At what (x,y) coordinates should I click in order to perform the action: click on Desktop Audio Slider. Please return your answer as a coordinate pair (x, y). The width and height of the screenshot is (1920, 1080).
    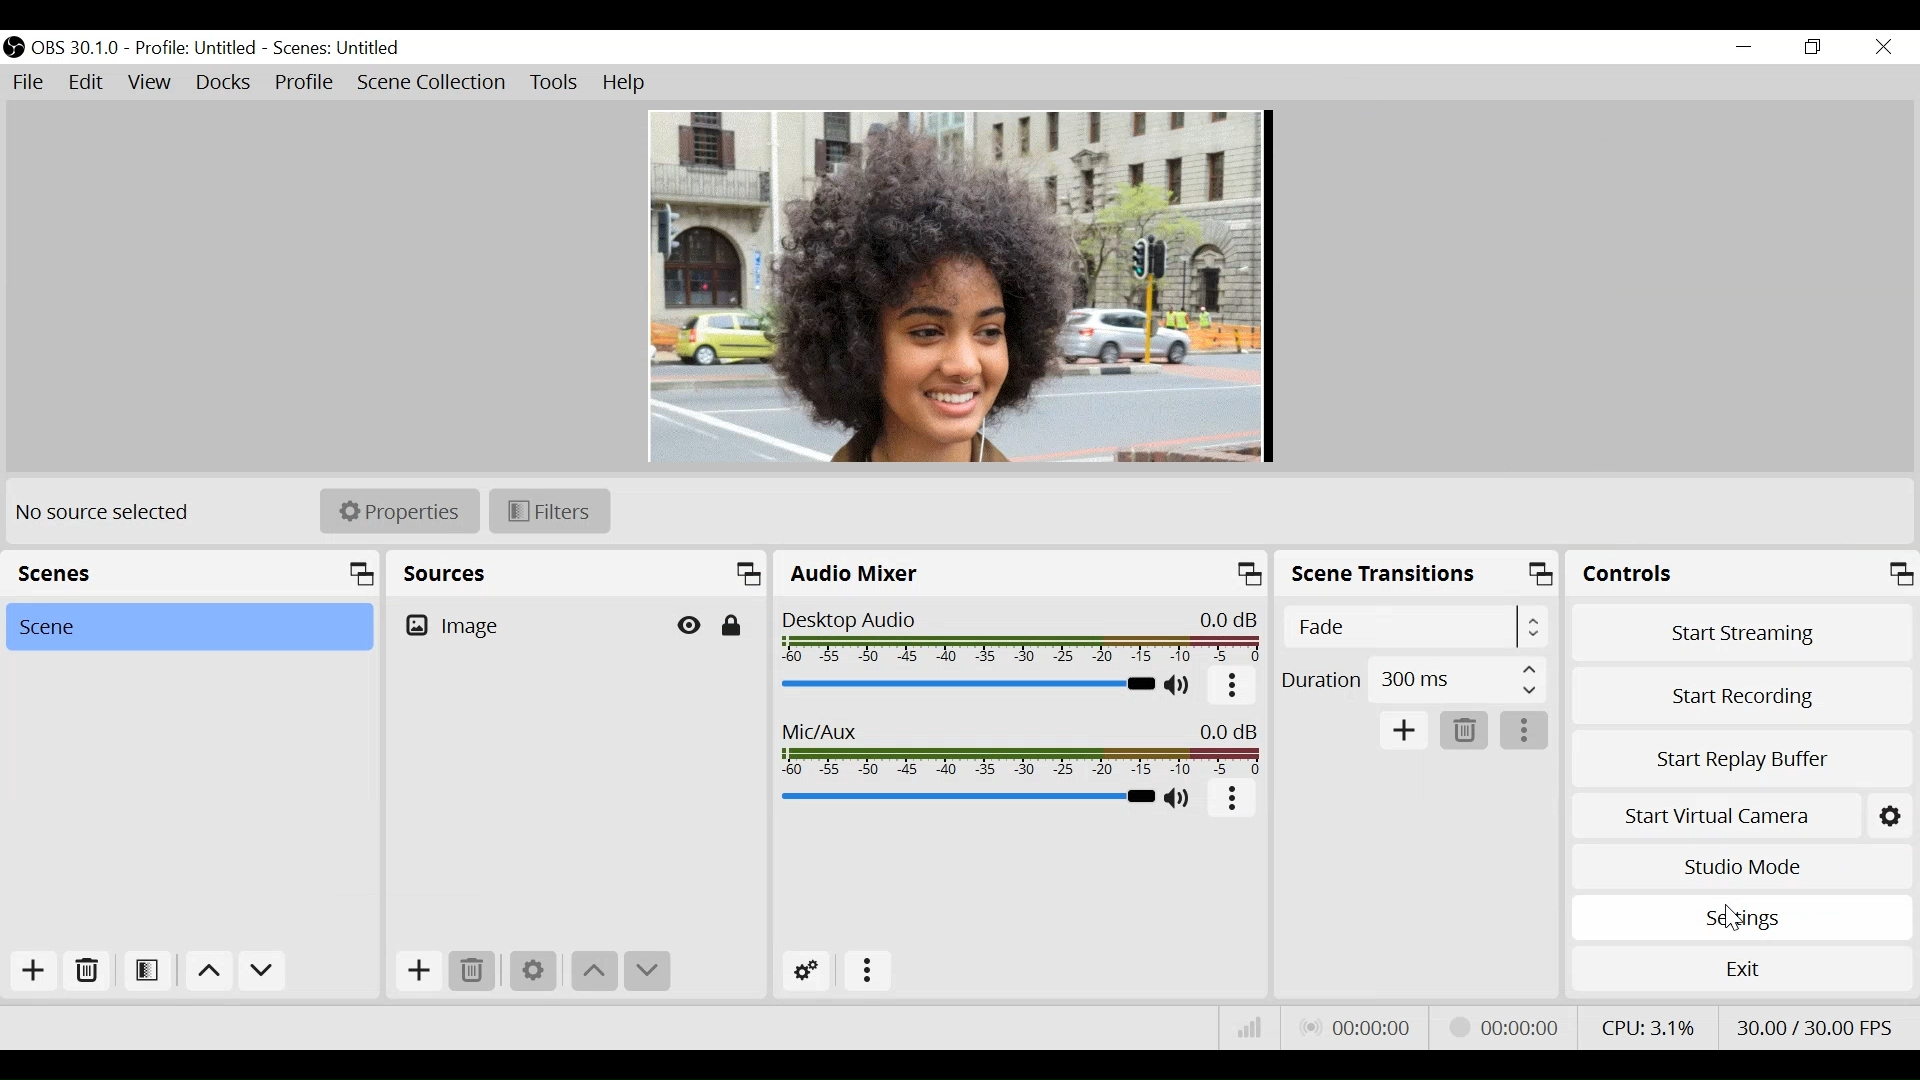
    Looking at the image, I should click on (967, 685).